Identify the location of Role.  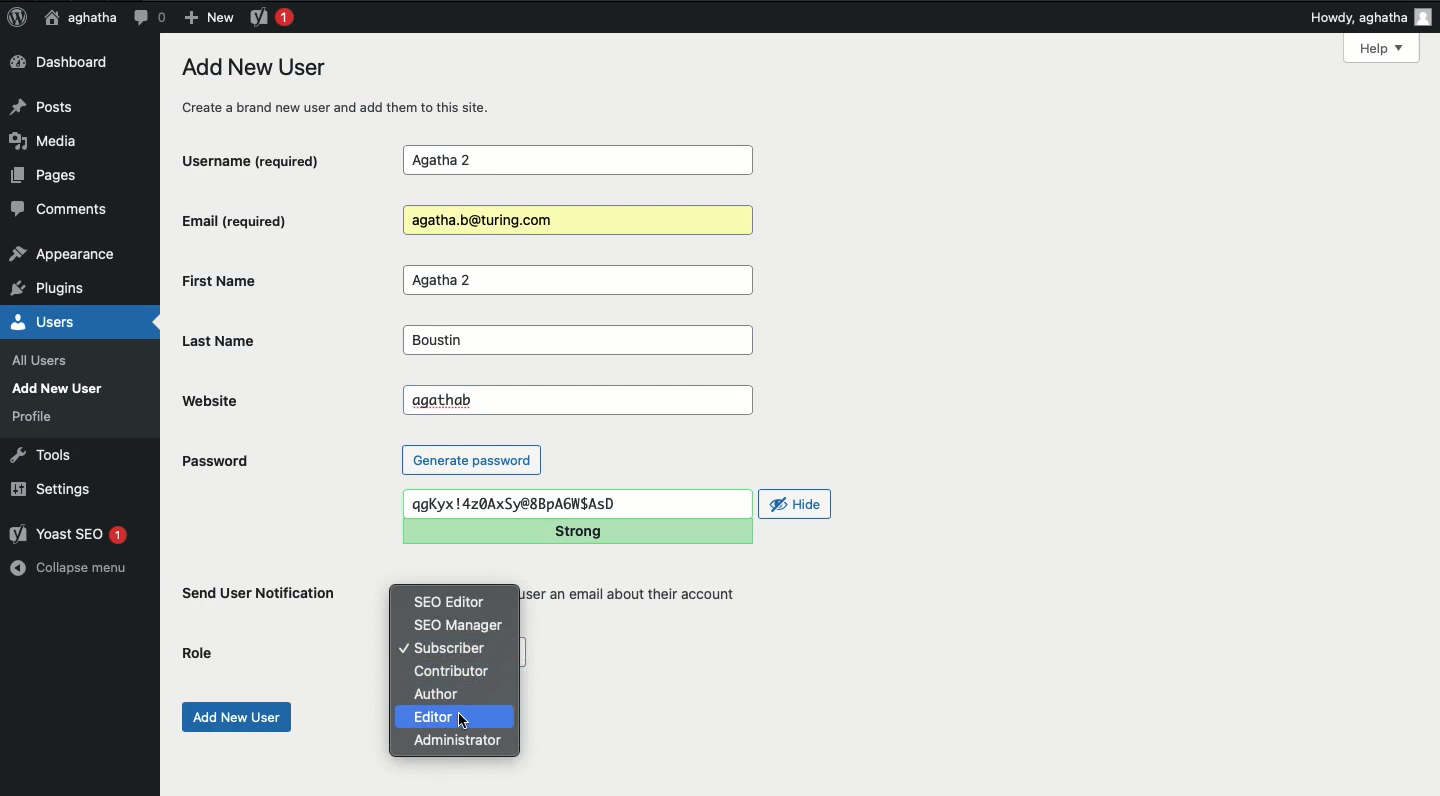
(198, 654).